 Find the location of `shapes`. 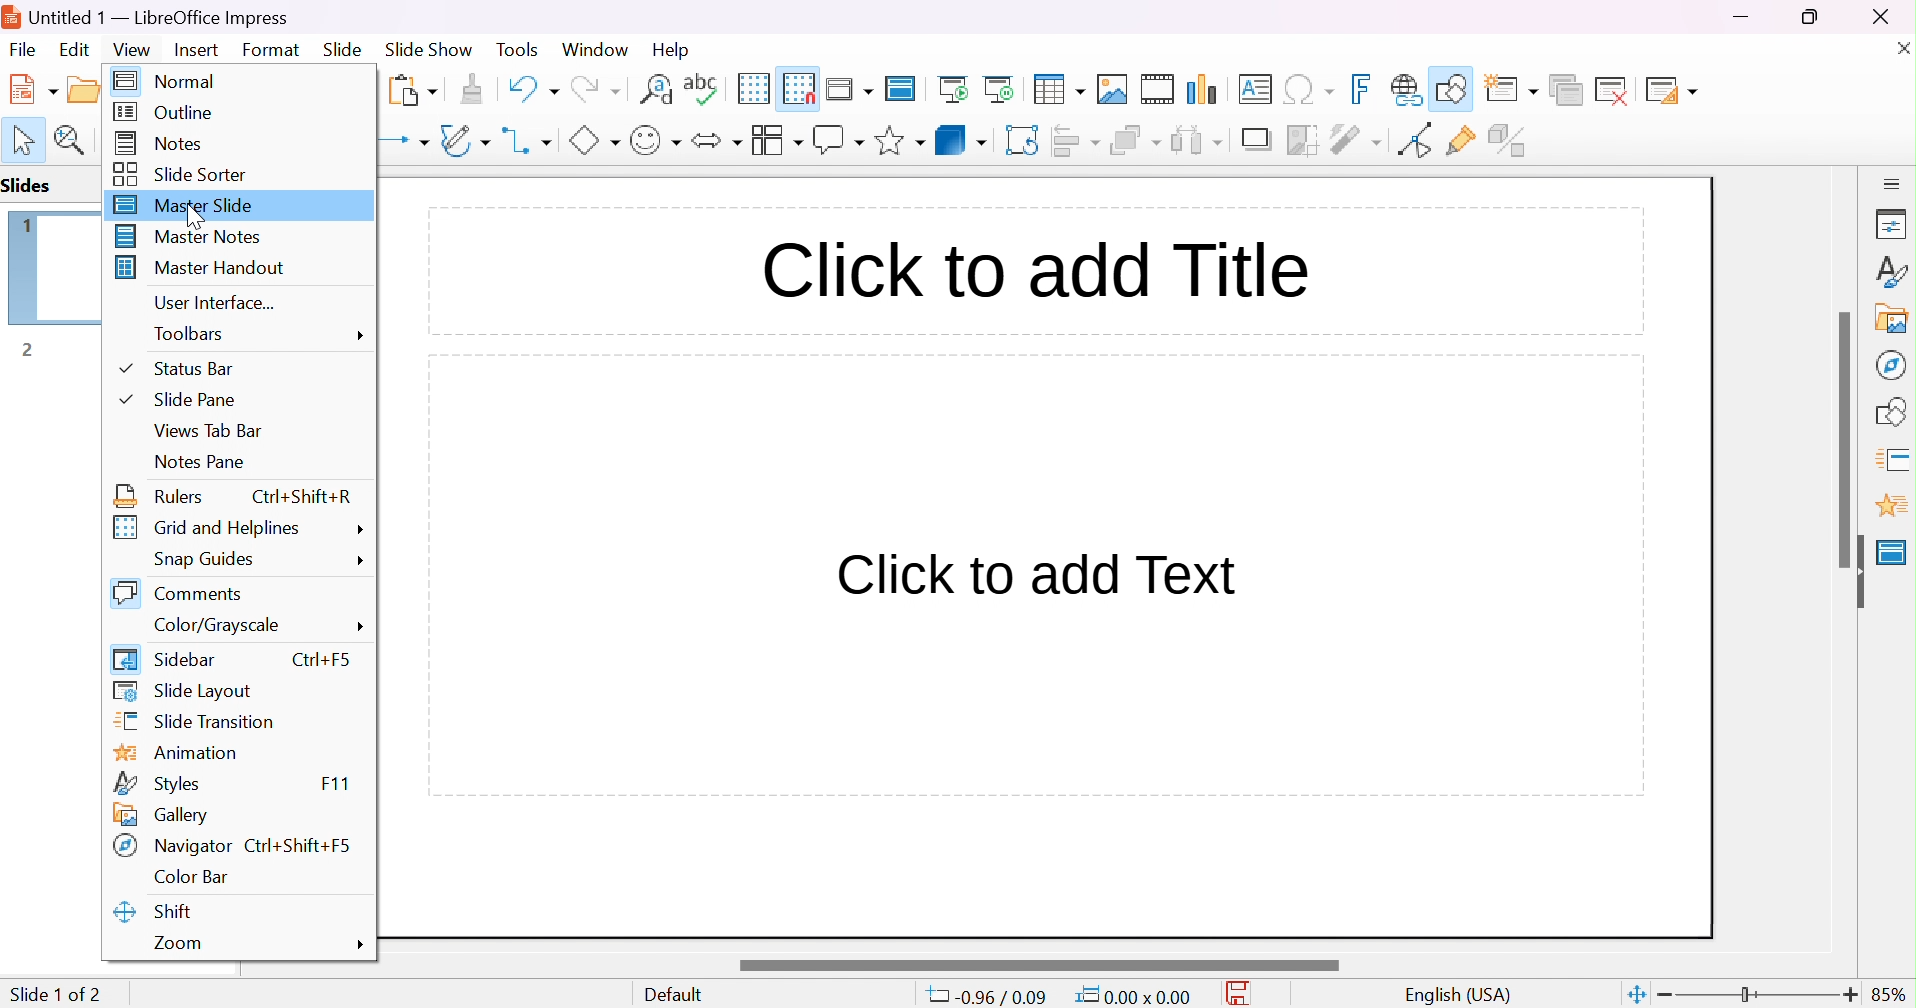

shapes is located at coordinates (1895, 409).